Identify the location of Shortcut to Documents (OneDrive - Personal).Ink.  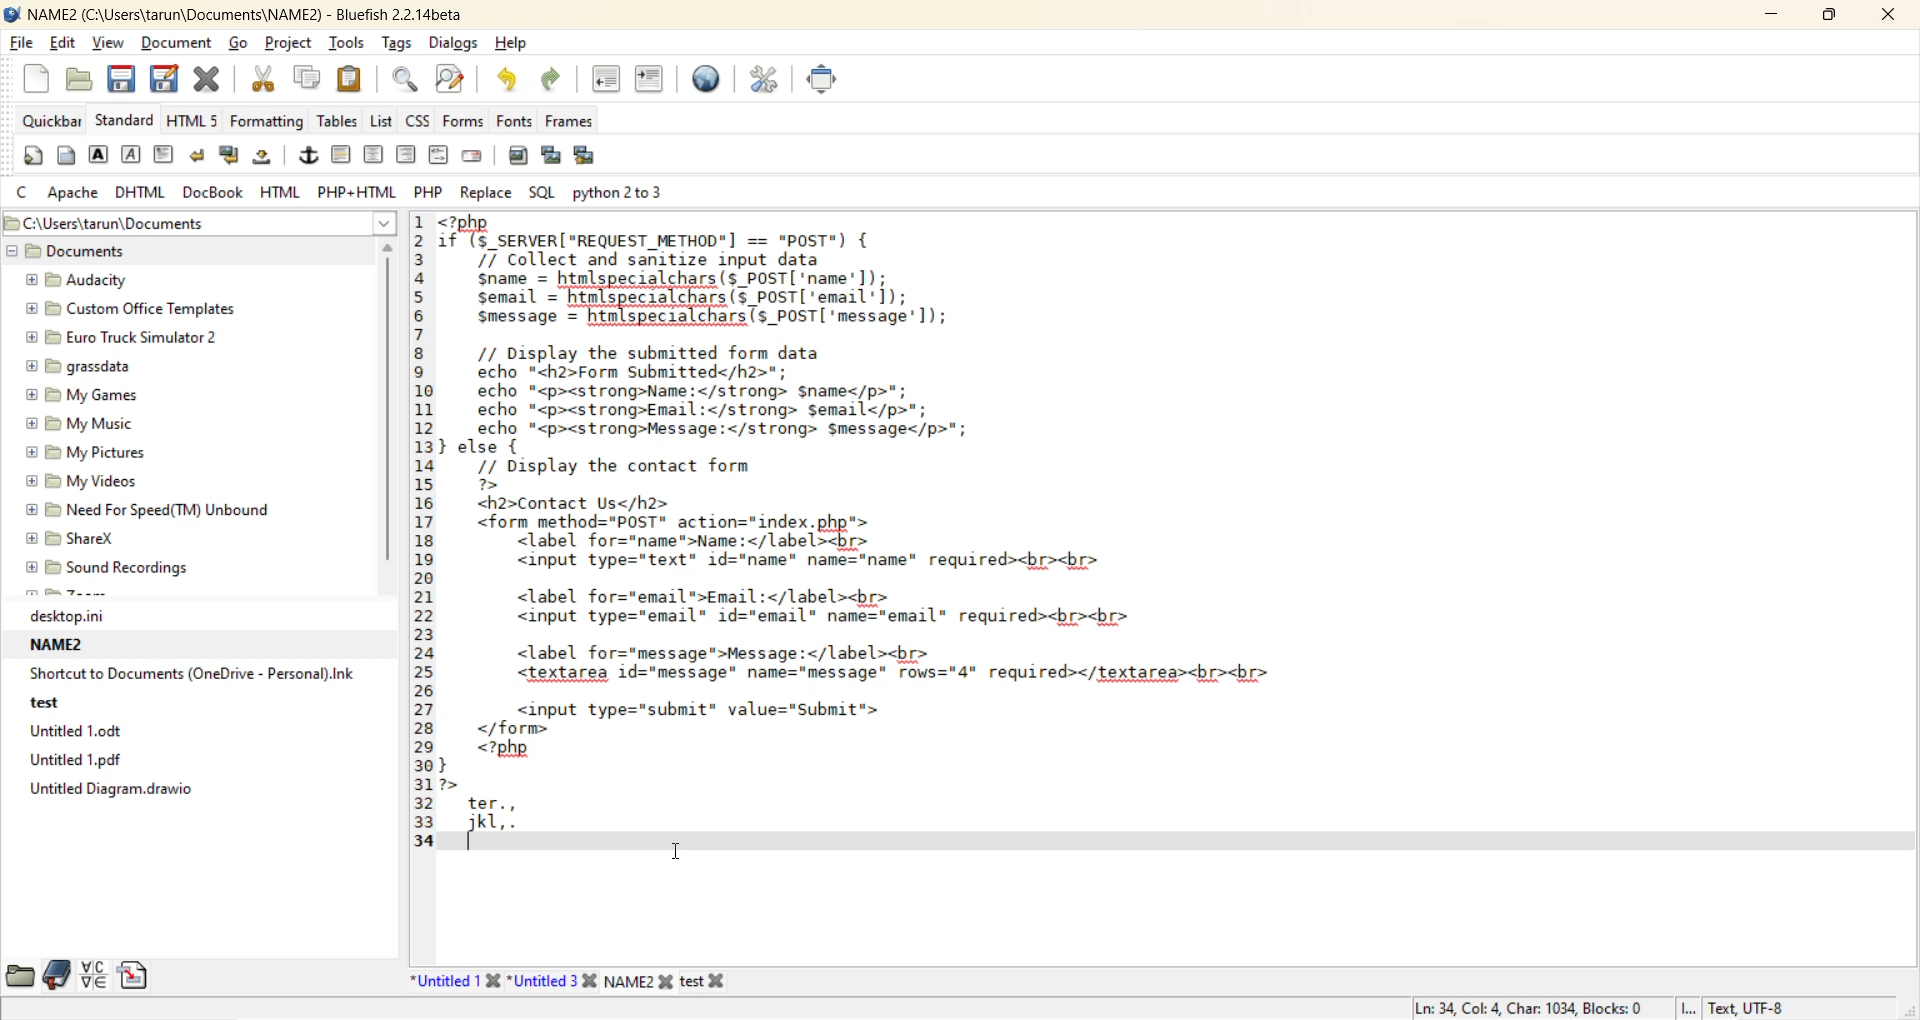
(195, 673).